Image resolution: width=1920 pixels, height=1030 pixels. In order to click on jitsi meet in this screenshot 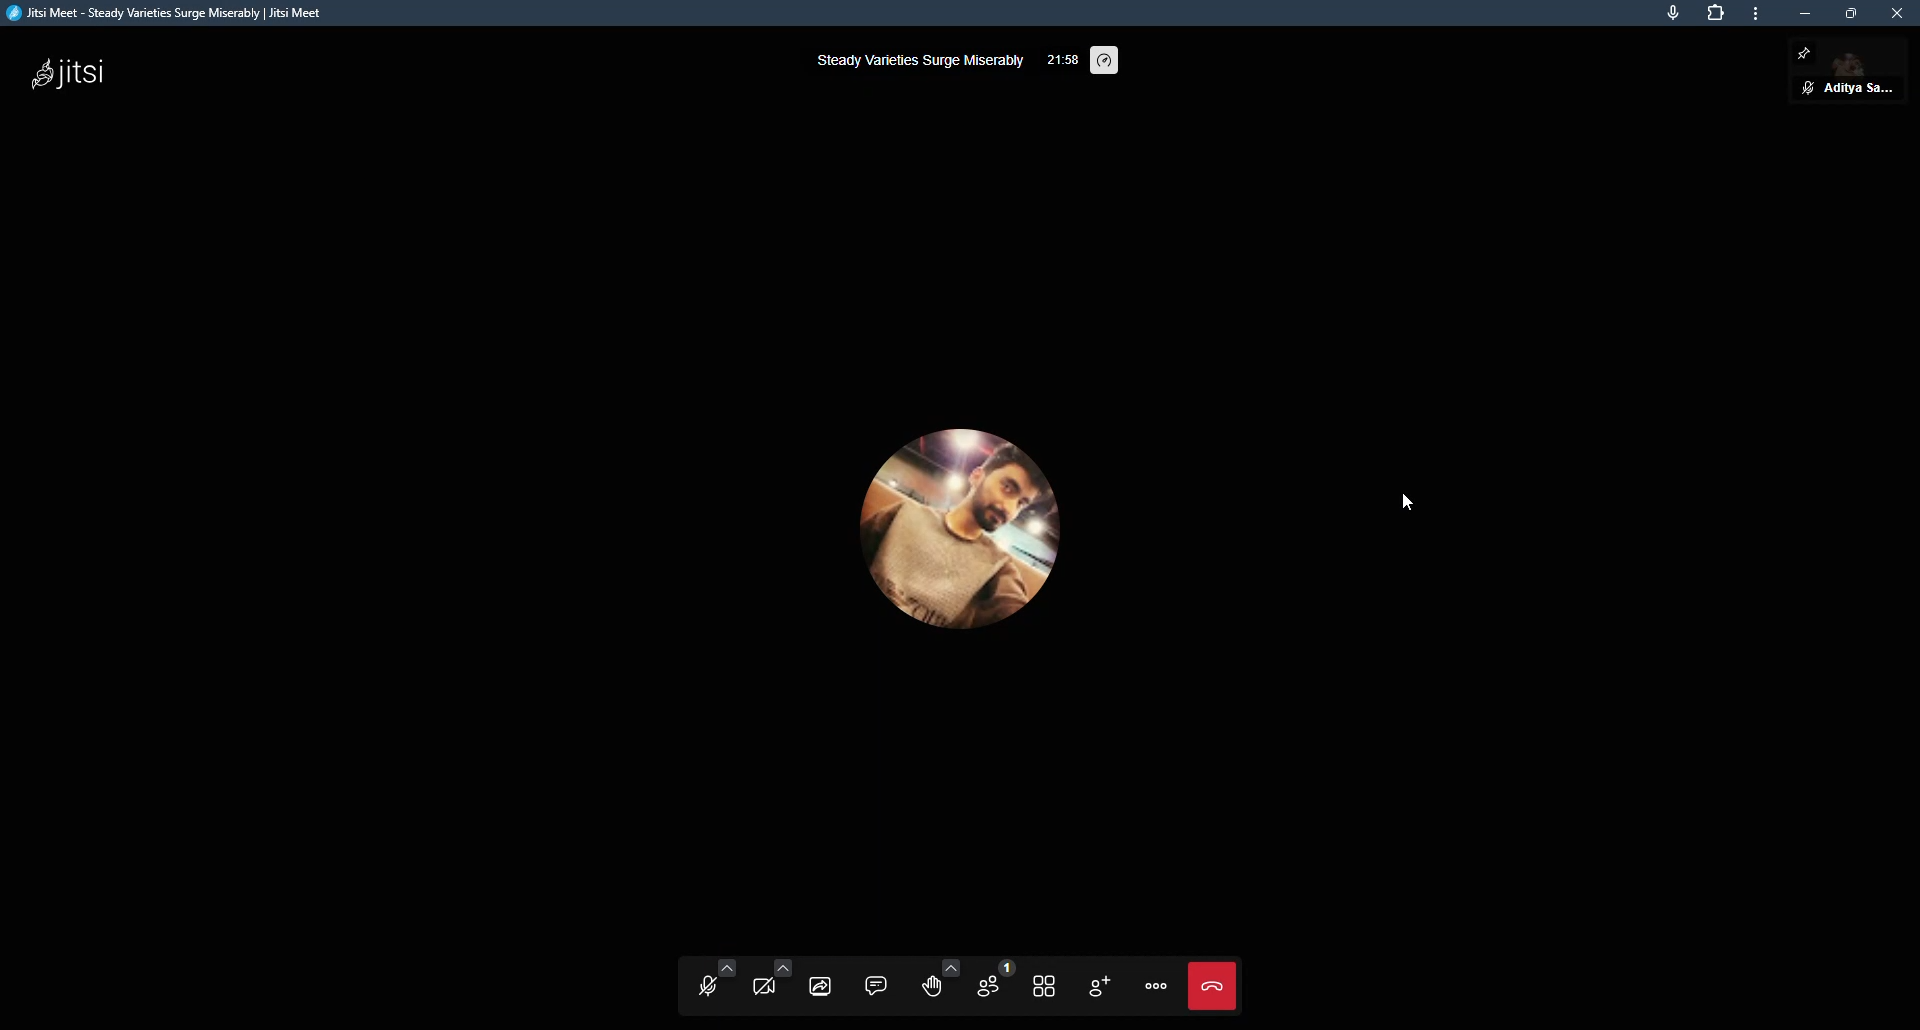, I will do `click(172, 16)`.